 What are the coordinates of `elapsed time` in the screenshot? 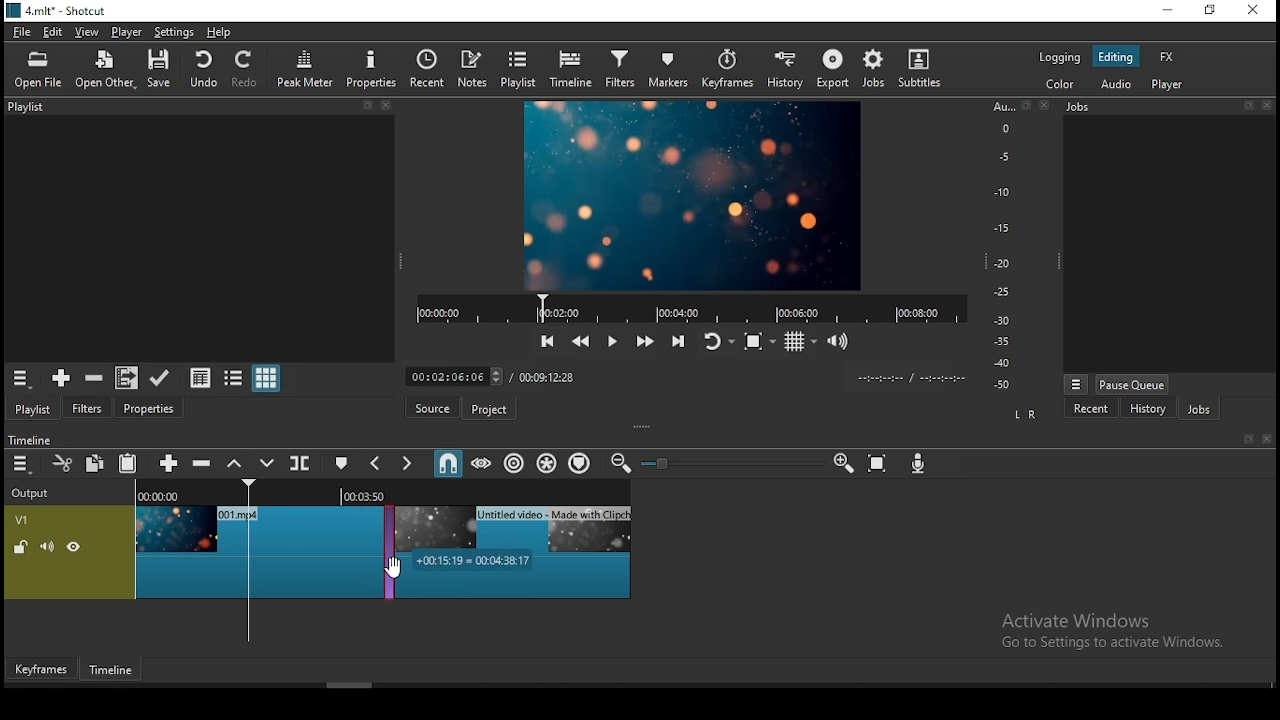 It's located at (458, 374).